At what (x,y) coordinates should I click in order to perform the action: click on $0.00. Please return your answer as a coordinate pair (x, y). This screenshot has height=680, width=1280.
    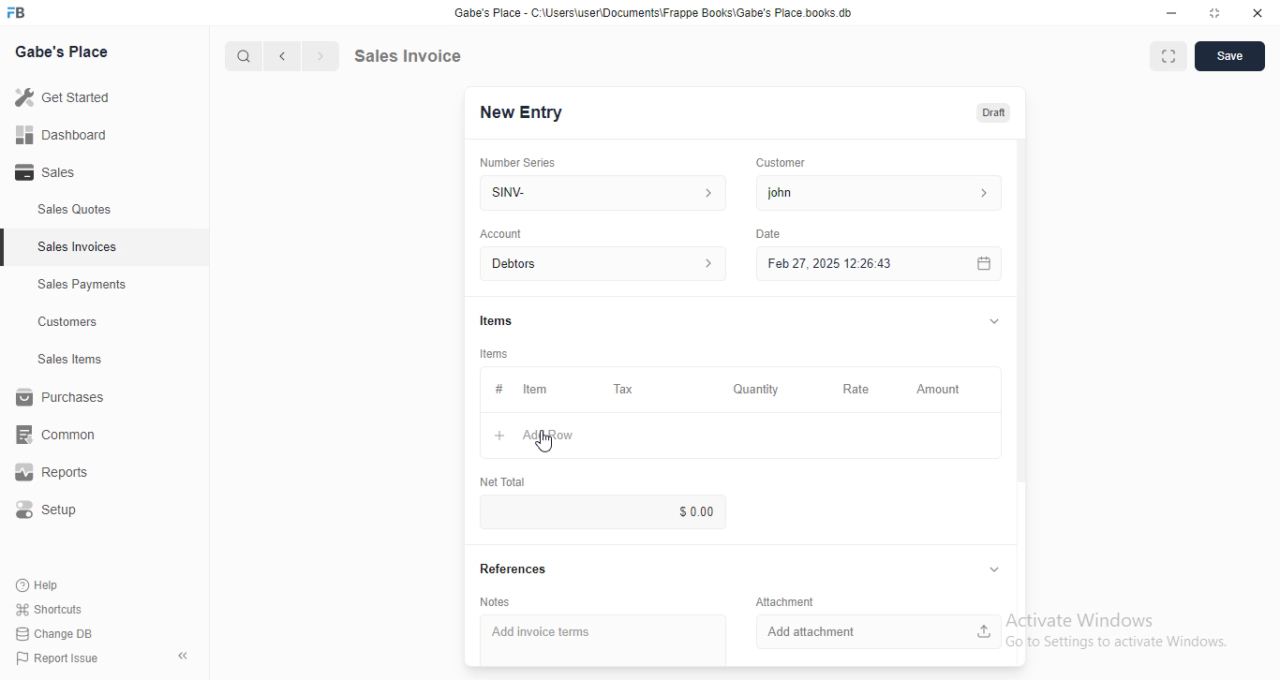
    Looking at the image, I should click on (696, 512).